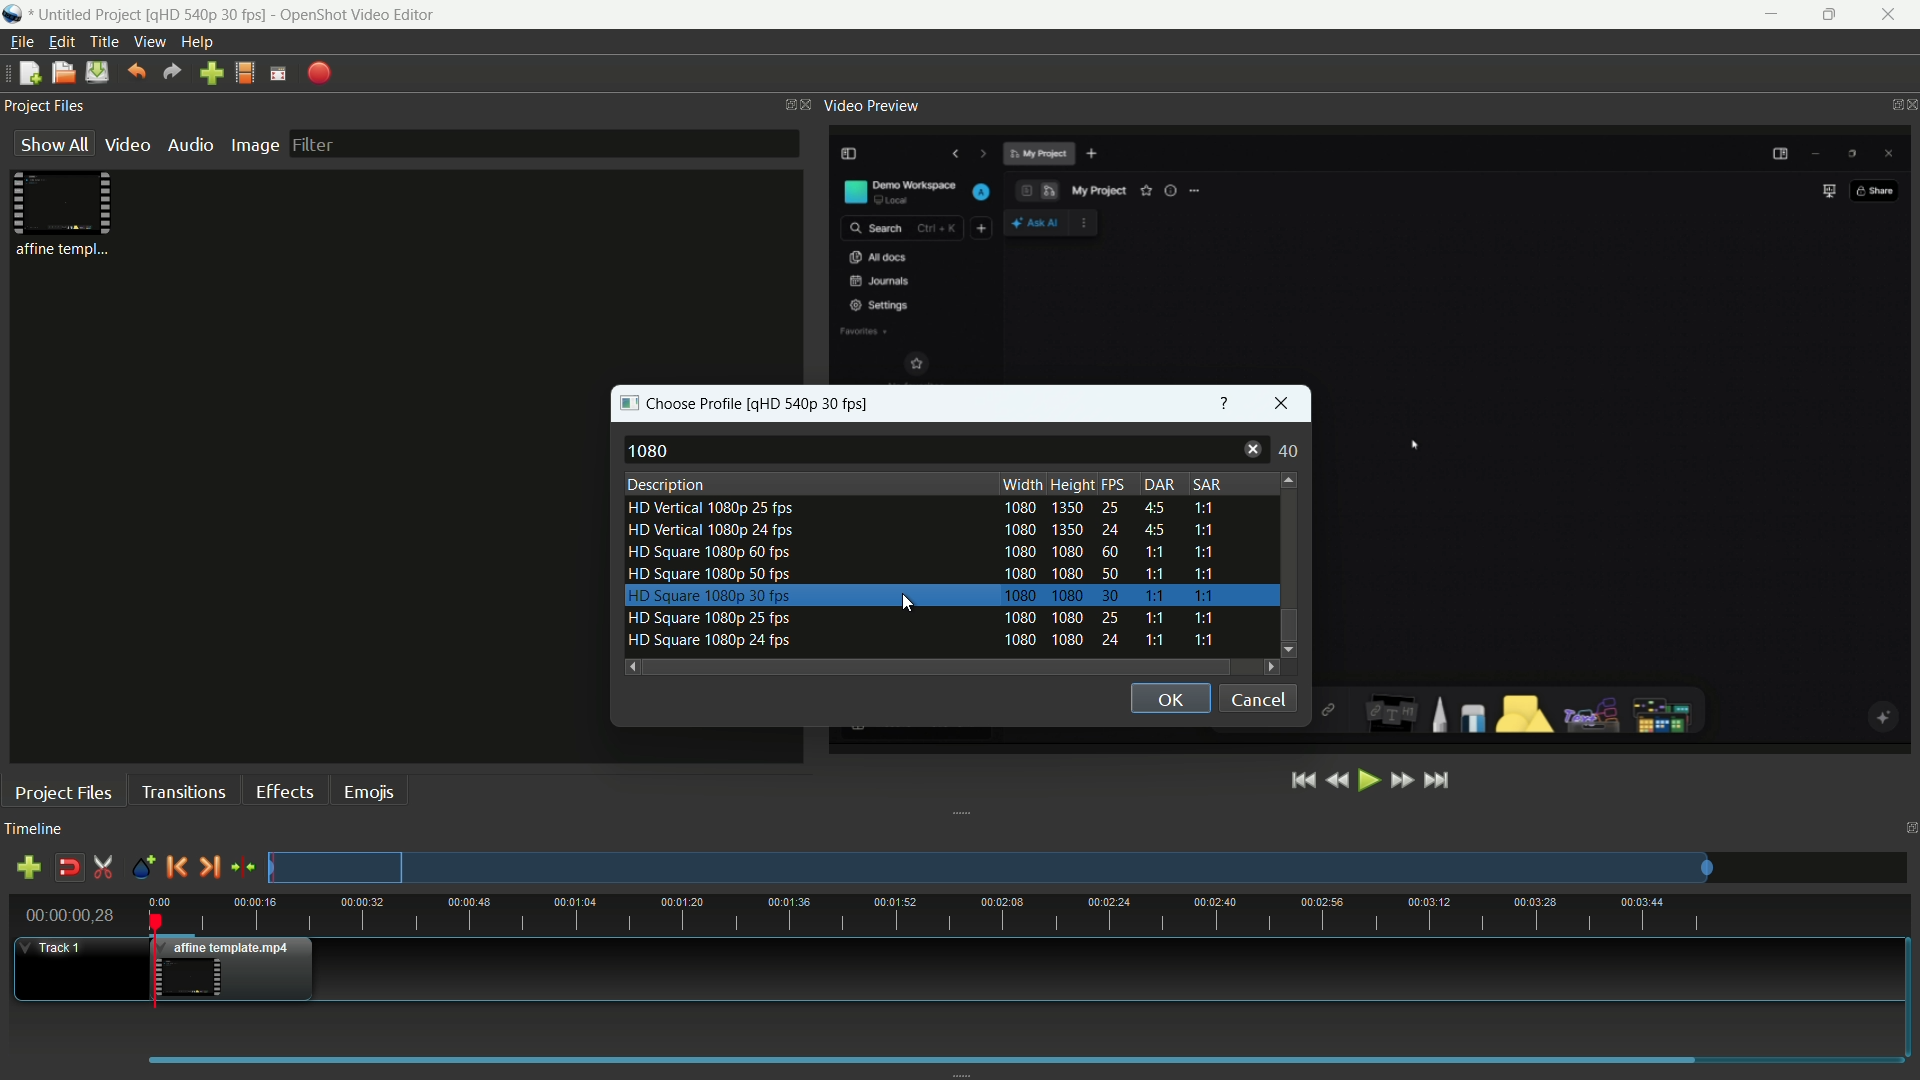 The width and height of the screenshot is (1920, 1080). I want to click on full screen, so click(278, 73).